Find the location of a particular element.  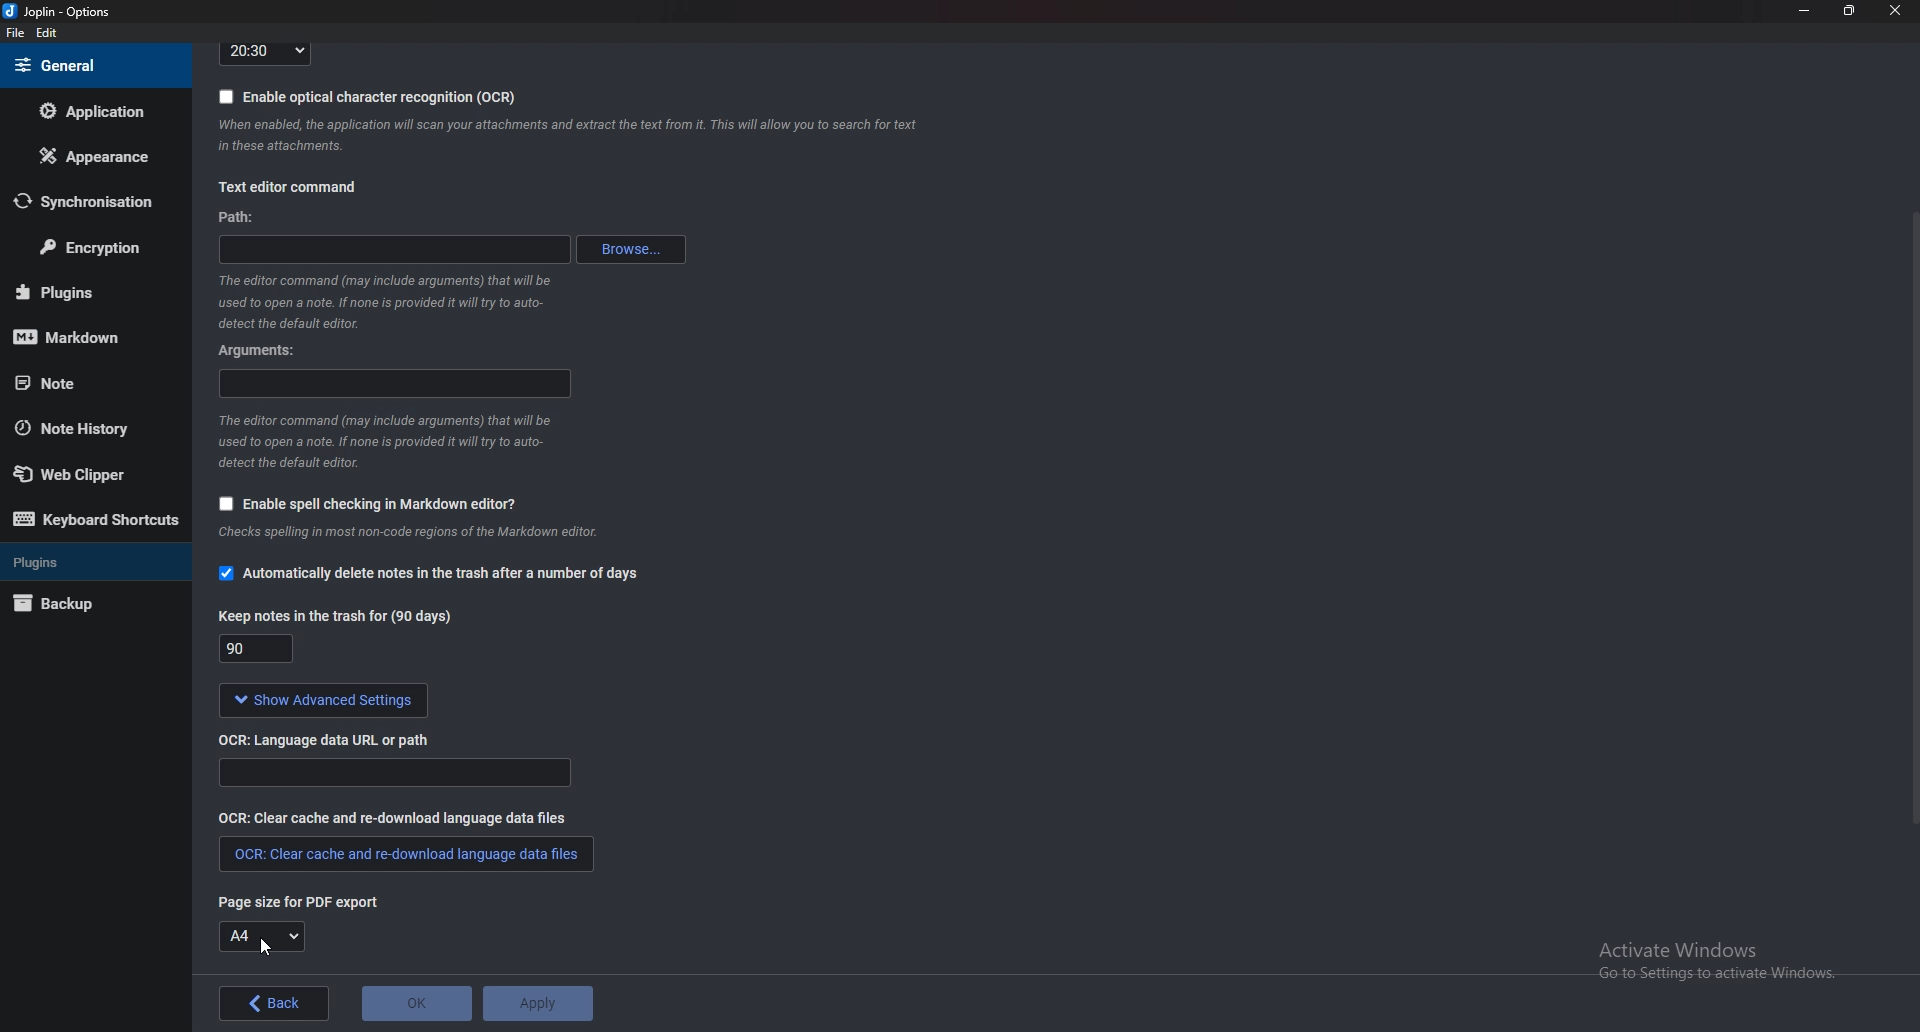

resize is located at coordinates (1848, 10).